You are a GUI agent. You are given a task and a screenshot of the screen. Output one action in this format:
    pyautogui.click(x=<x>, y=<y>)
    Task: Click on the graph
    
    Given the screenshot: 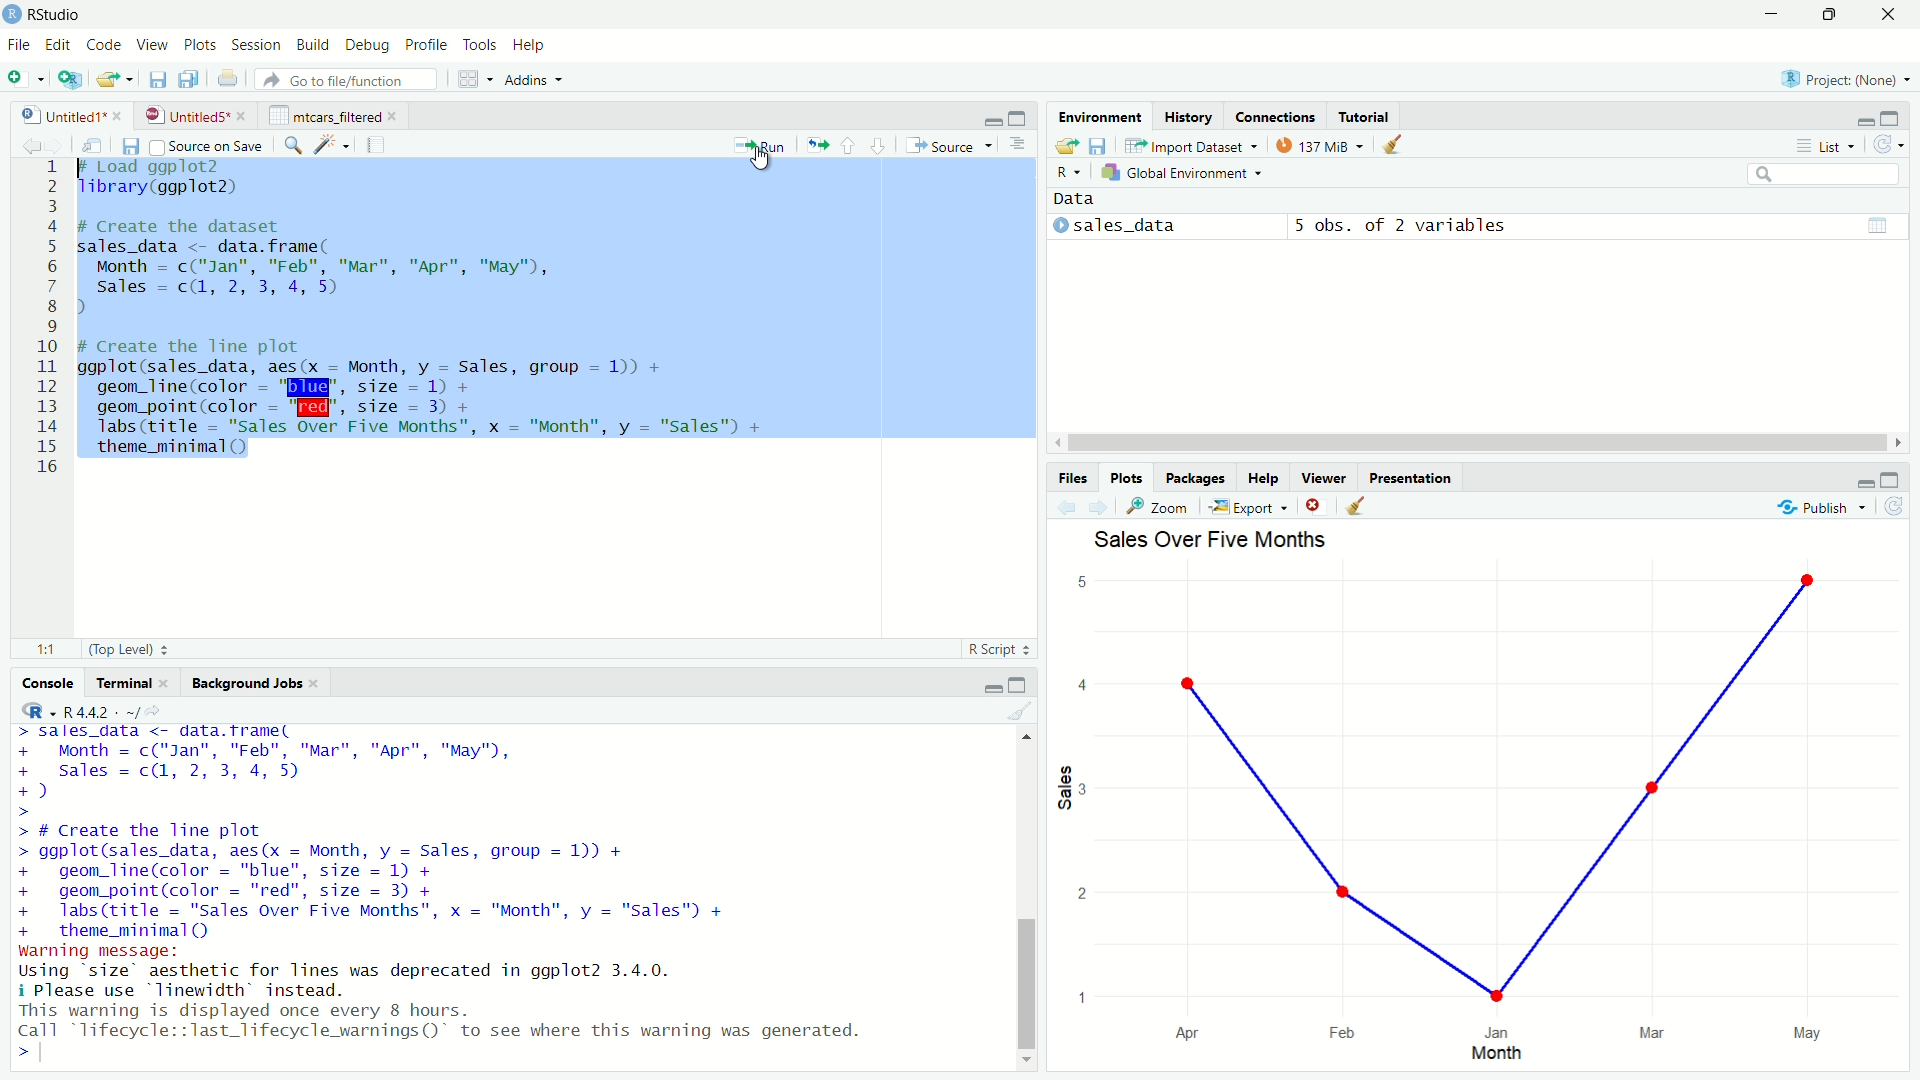 What is the action you would take?
    pyautogui.click(x=1481, y=815)
    